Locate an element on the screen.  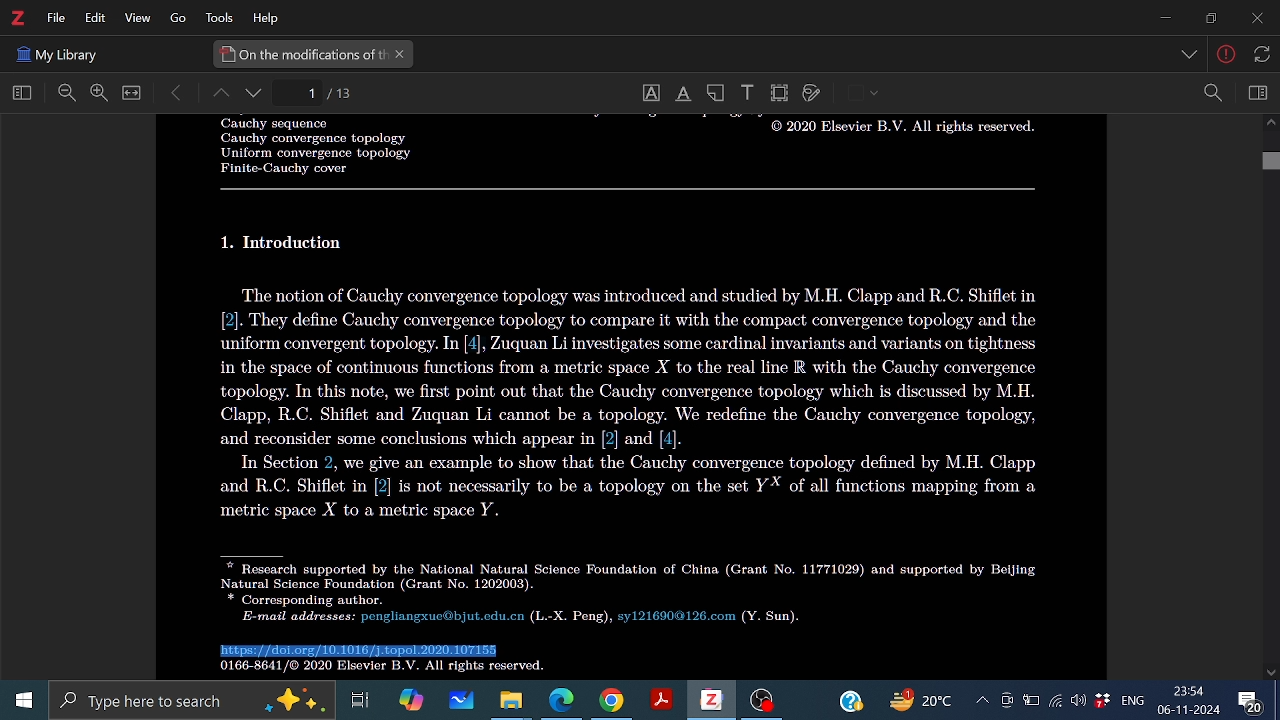
Files is located at coordinates (512, 700).